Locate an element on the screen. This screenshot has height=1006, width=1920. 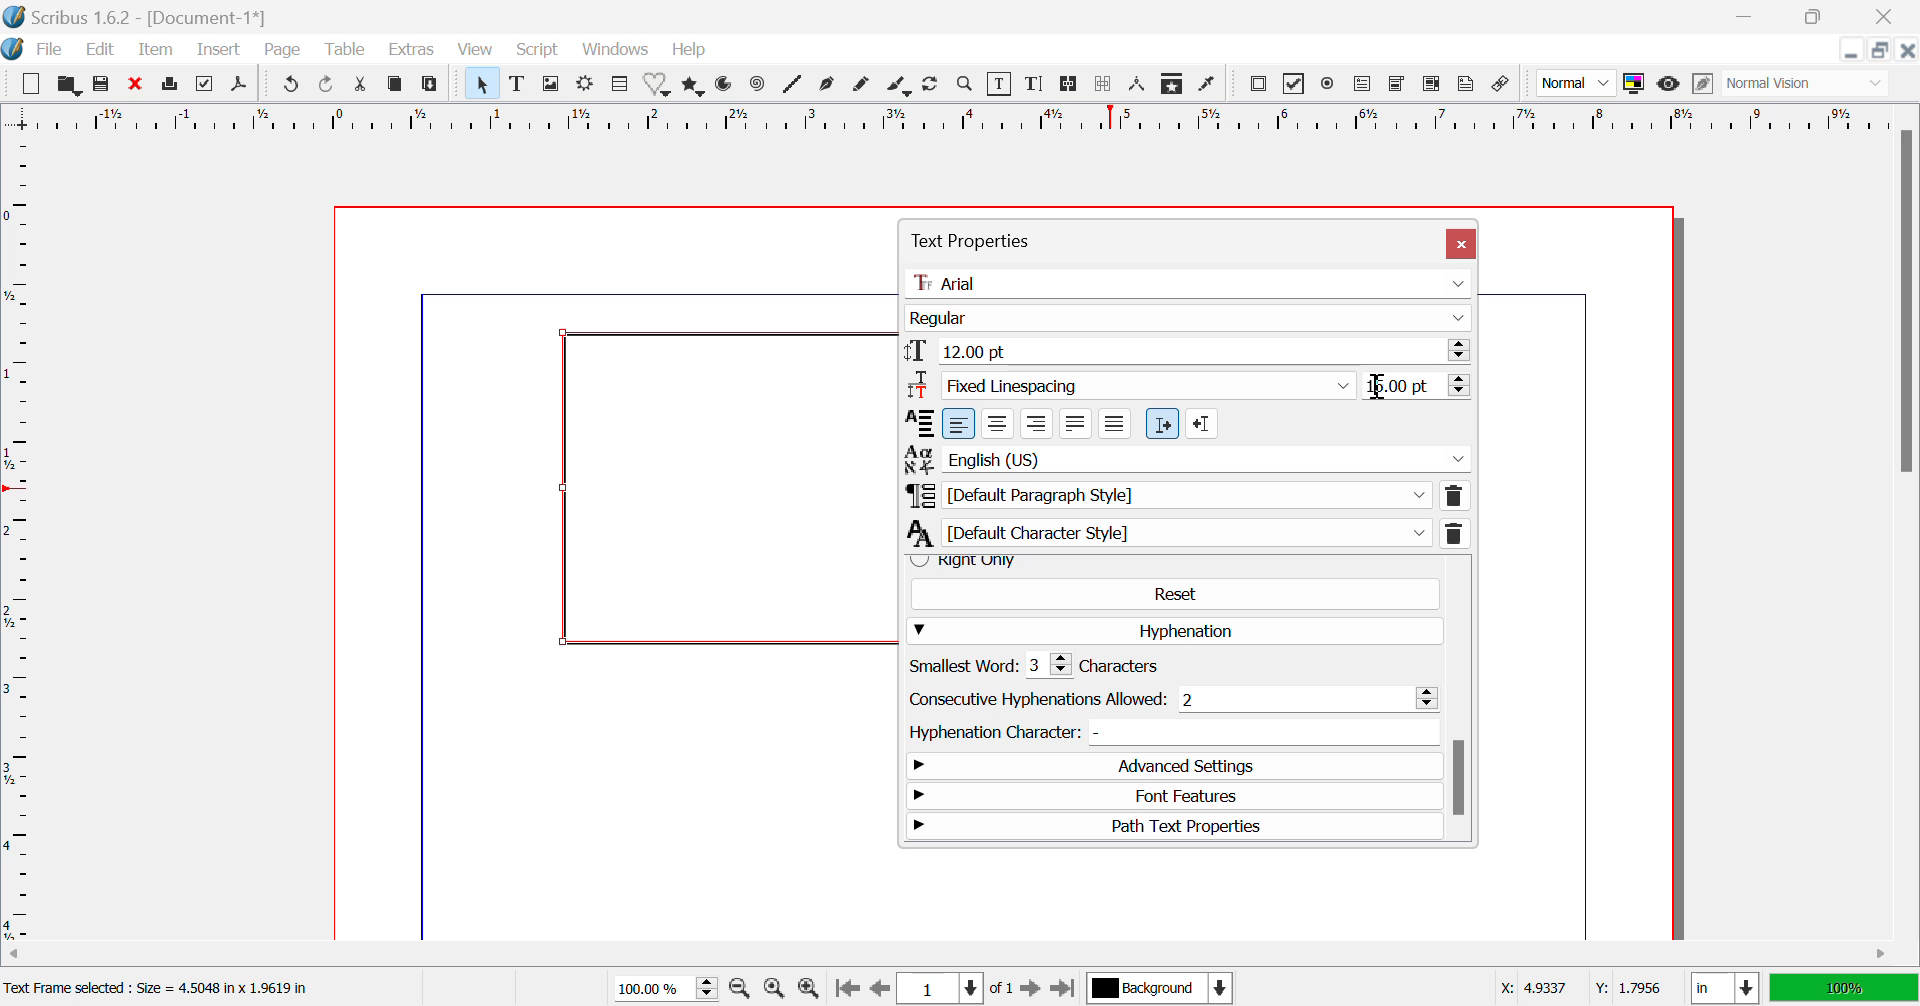
Zoom Out is located at coordinates (742, 989).